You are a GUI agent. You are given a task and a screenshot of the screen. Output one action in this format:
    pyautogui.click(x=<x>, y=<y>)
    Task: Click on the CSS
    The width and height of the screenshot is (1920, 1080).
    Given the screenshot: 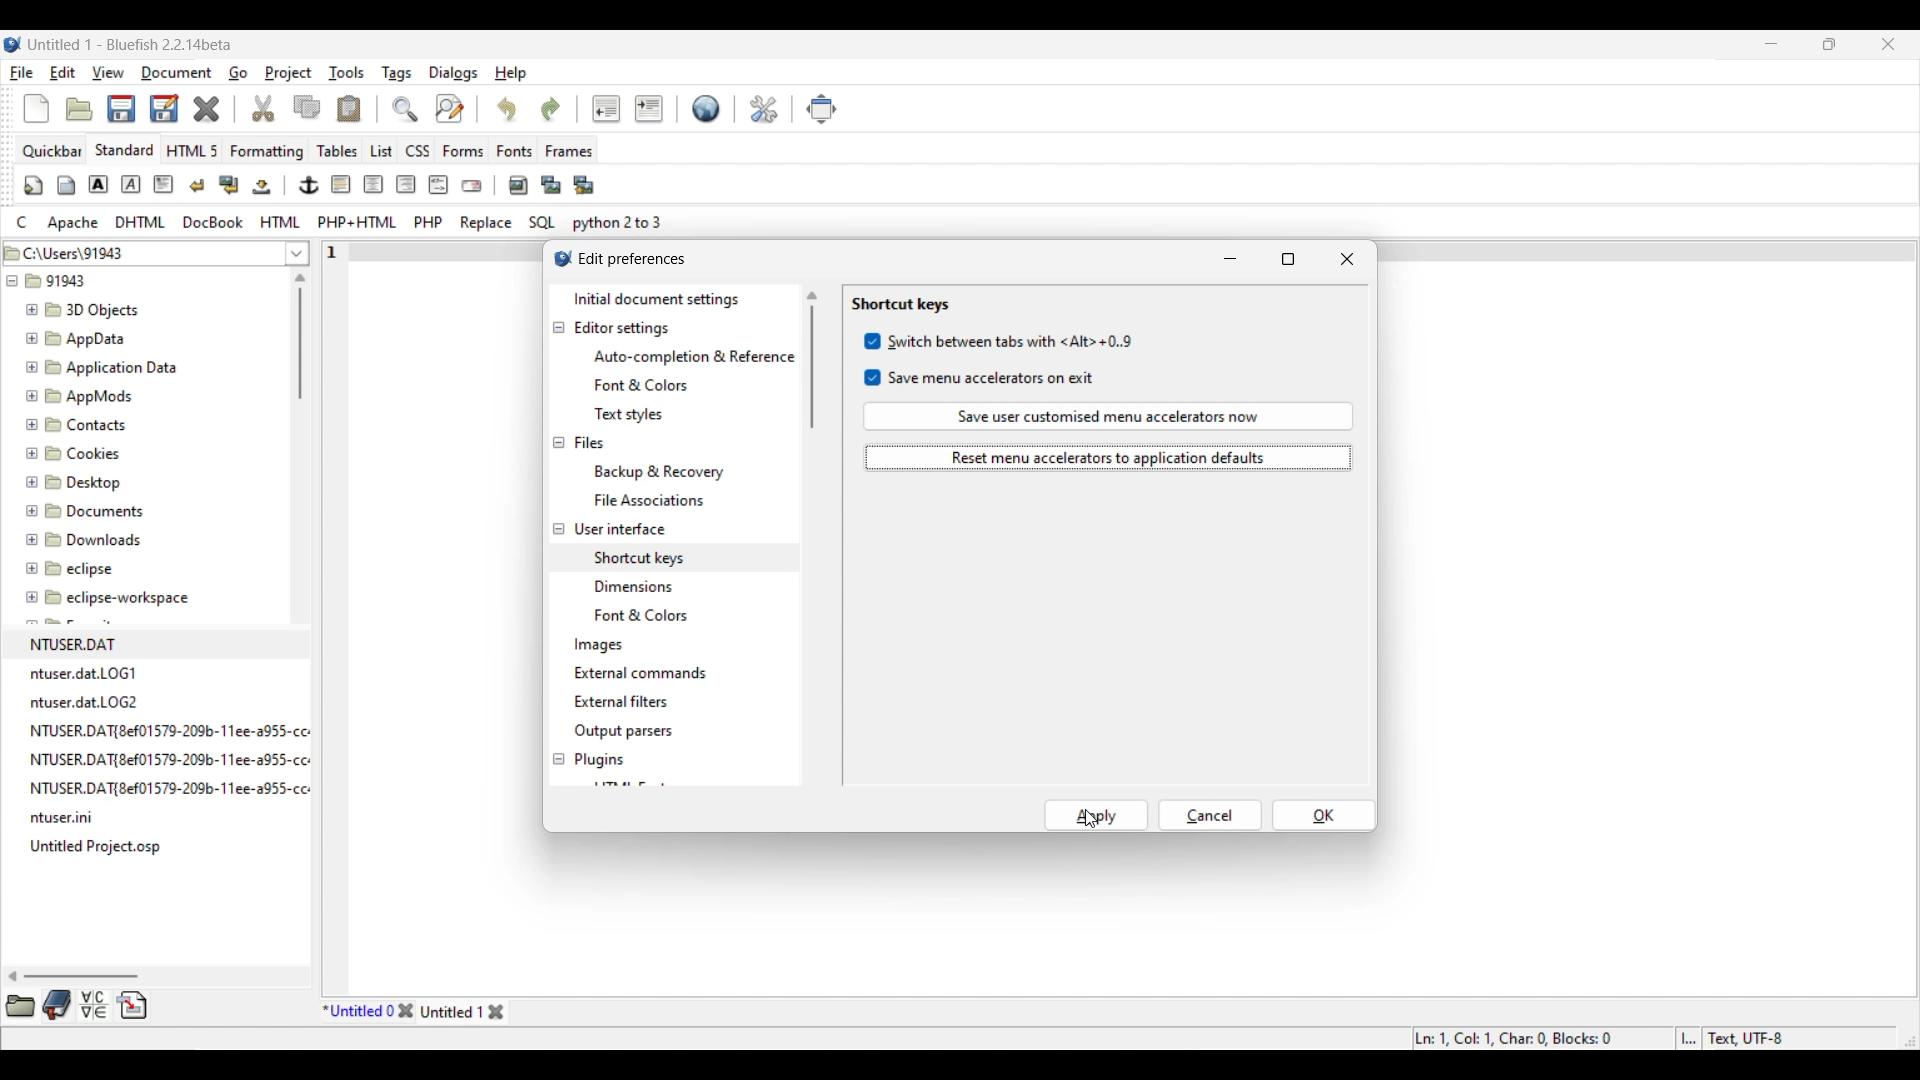 What is the action you would take?
    pyautogui.click(x=419, y=150)
    